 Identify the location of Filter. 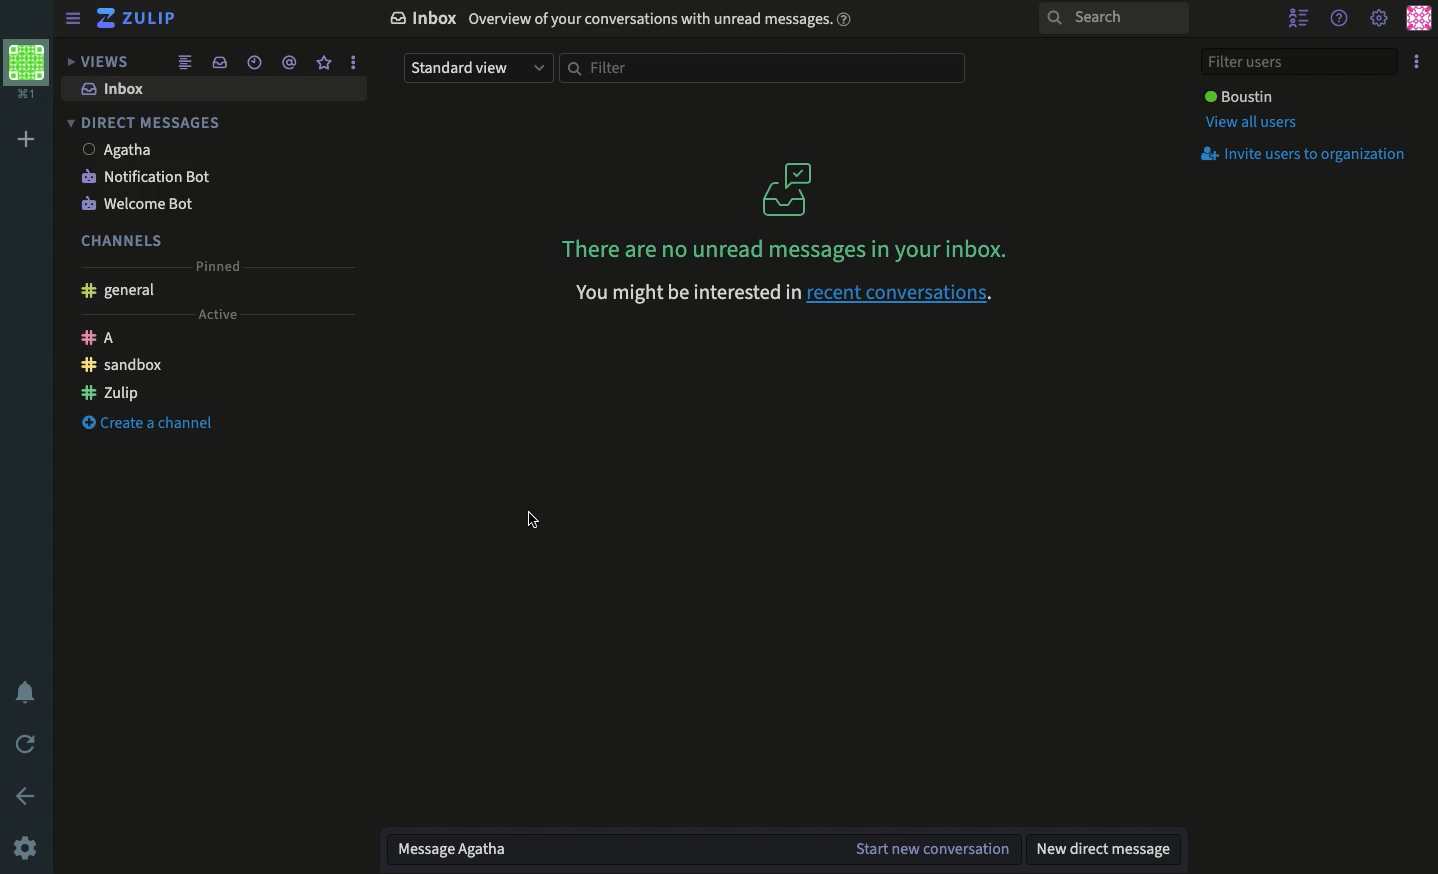
(761, 68).